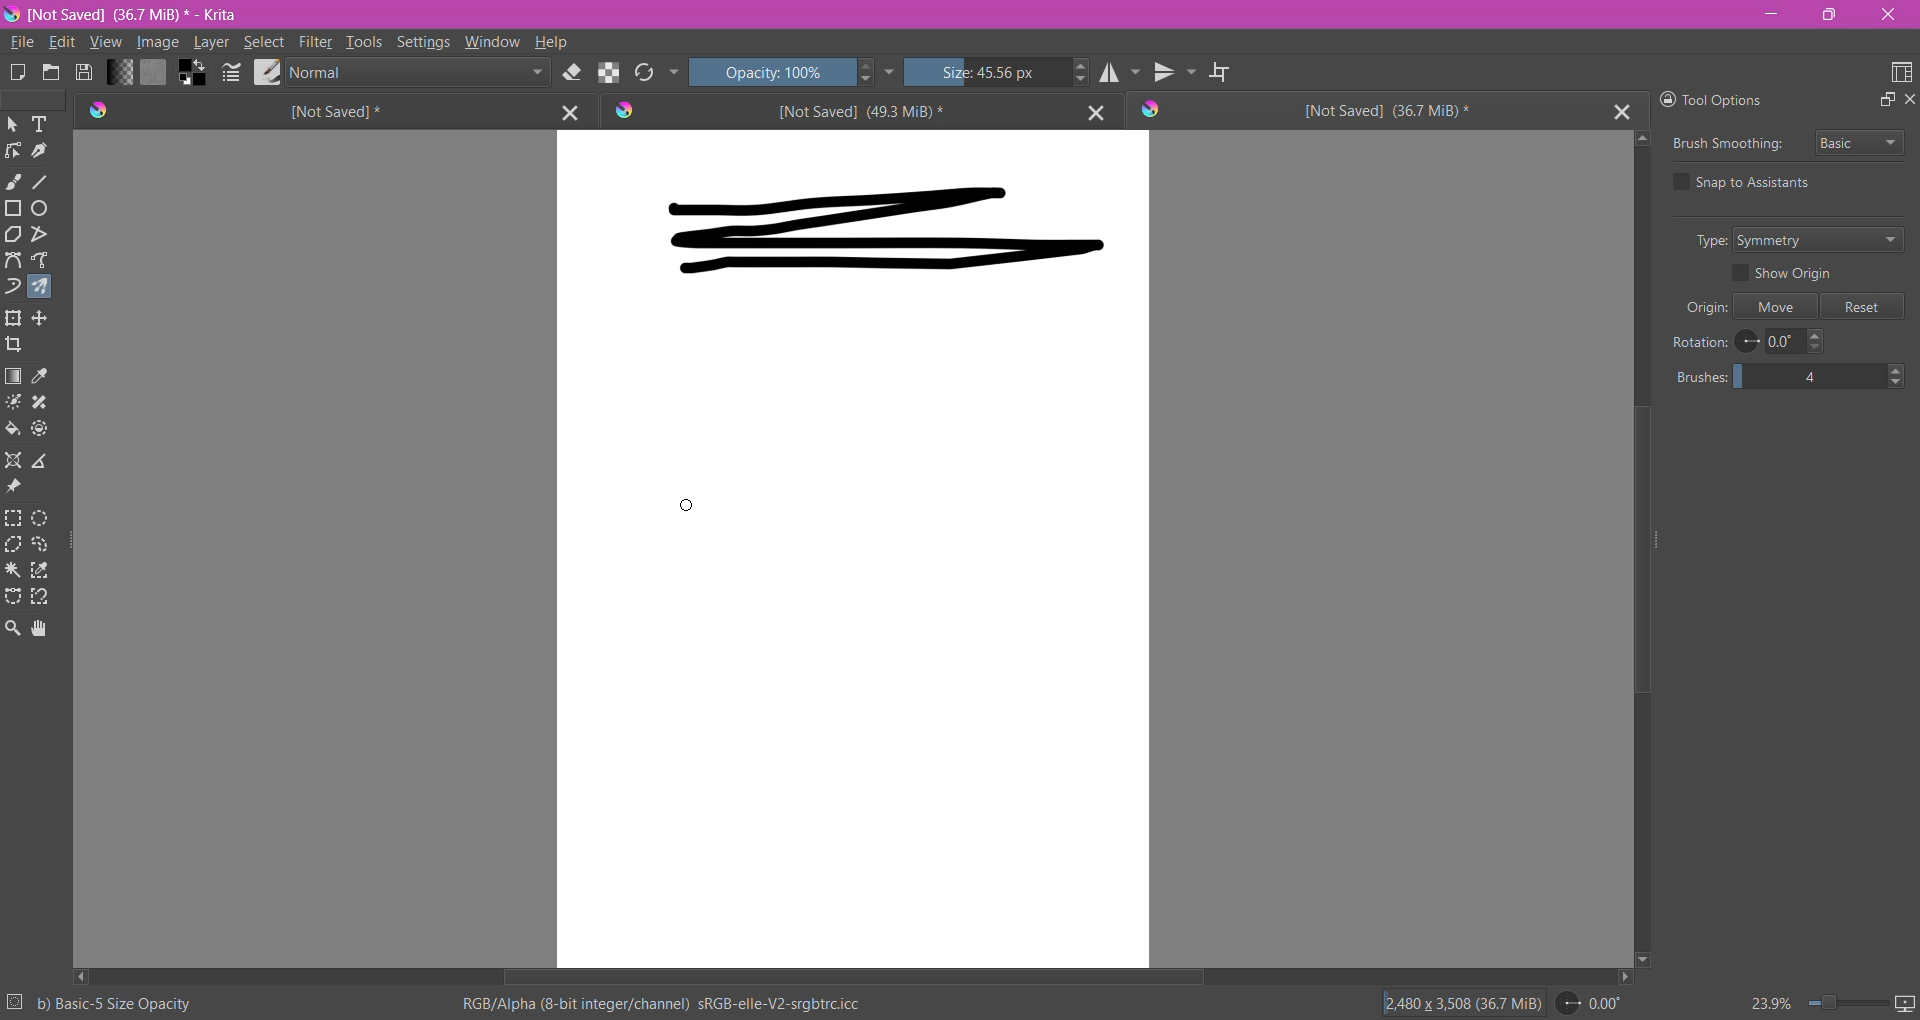 The width and height of the screenshot is (1920, 1020). What do you see at coordinates (1778, 309) in the screenshot?
I see `Move` at bounding box center [1778, 309].